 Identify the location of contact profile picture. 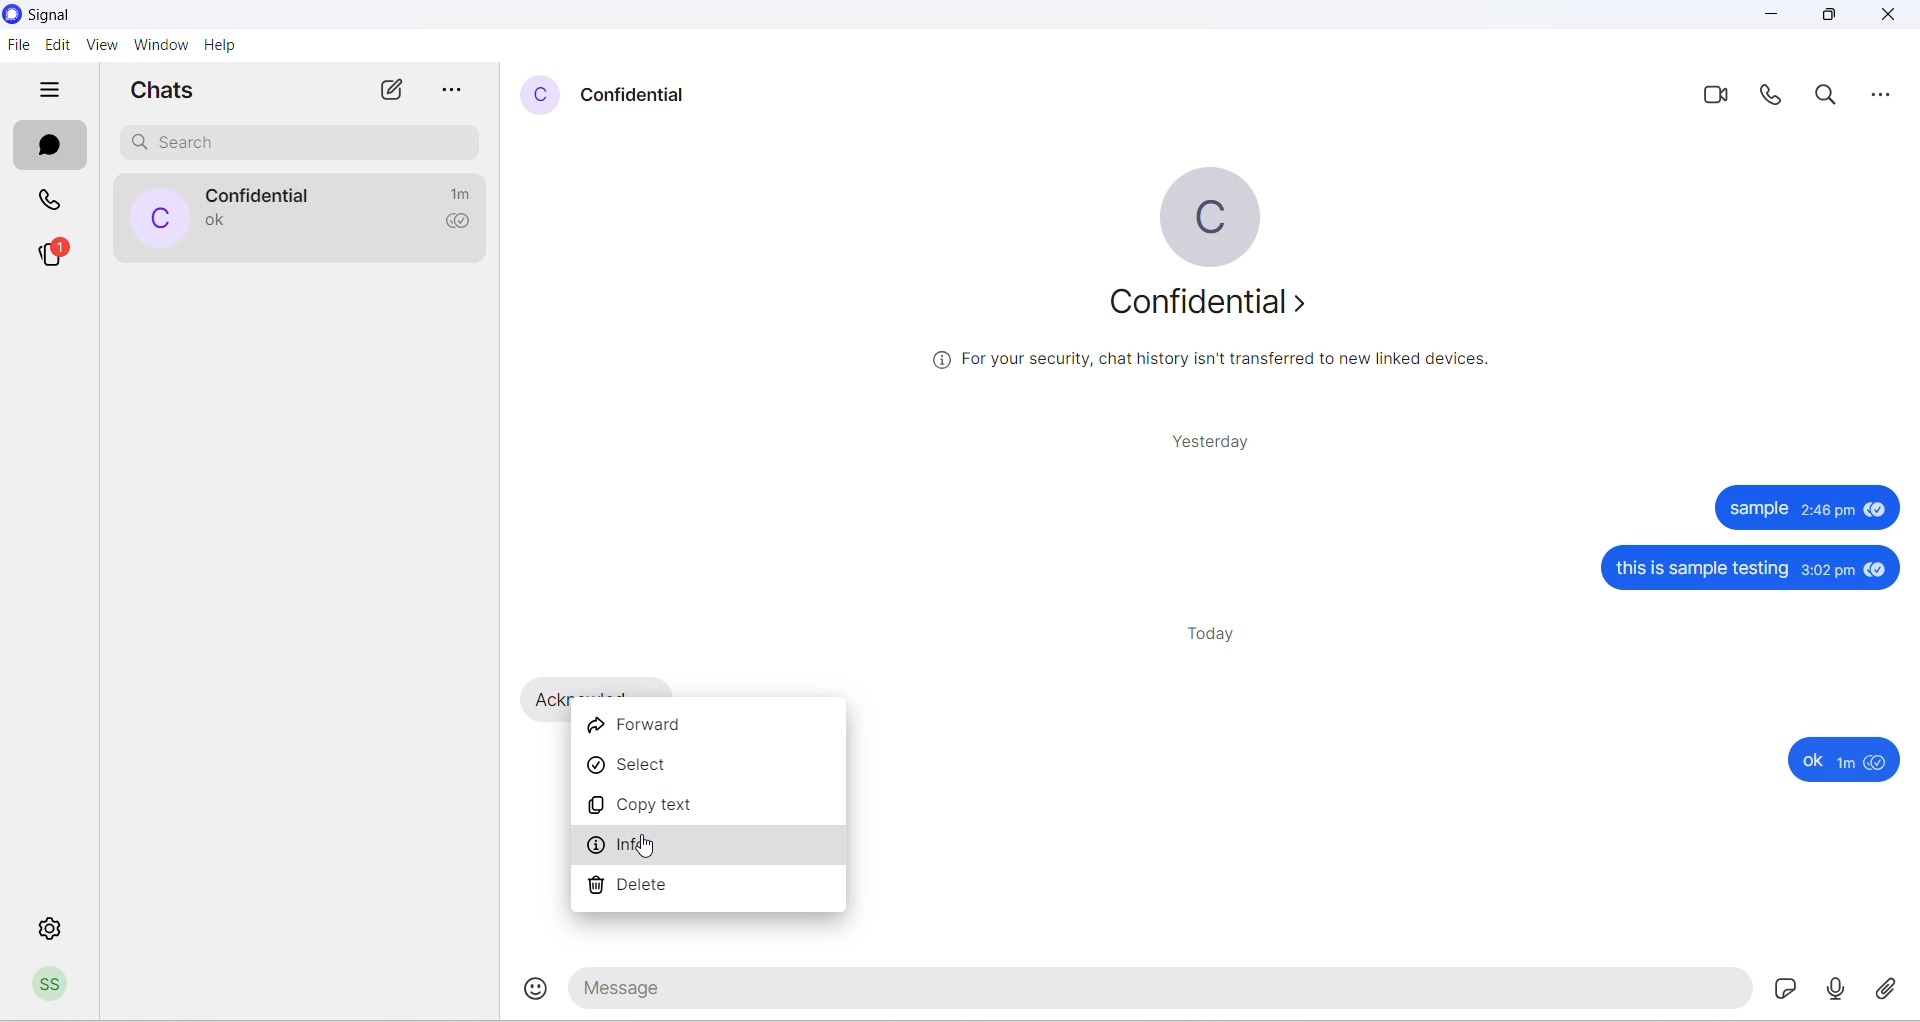
(538, 93).